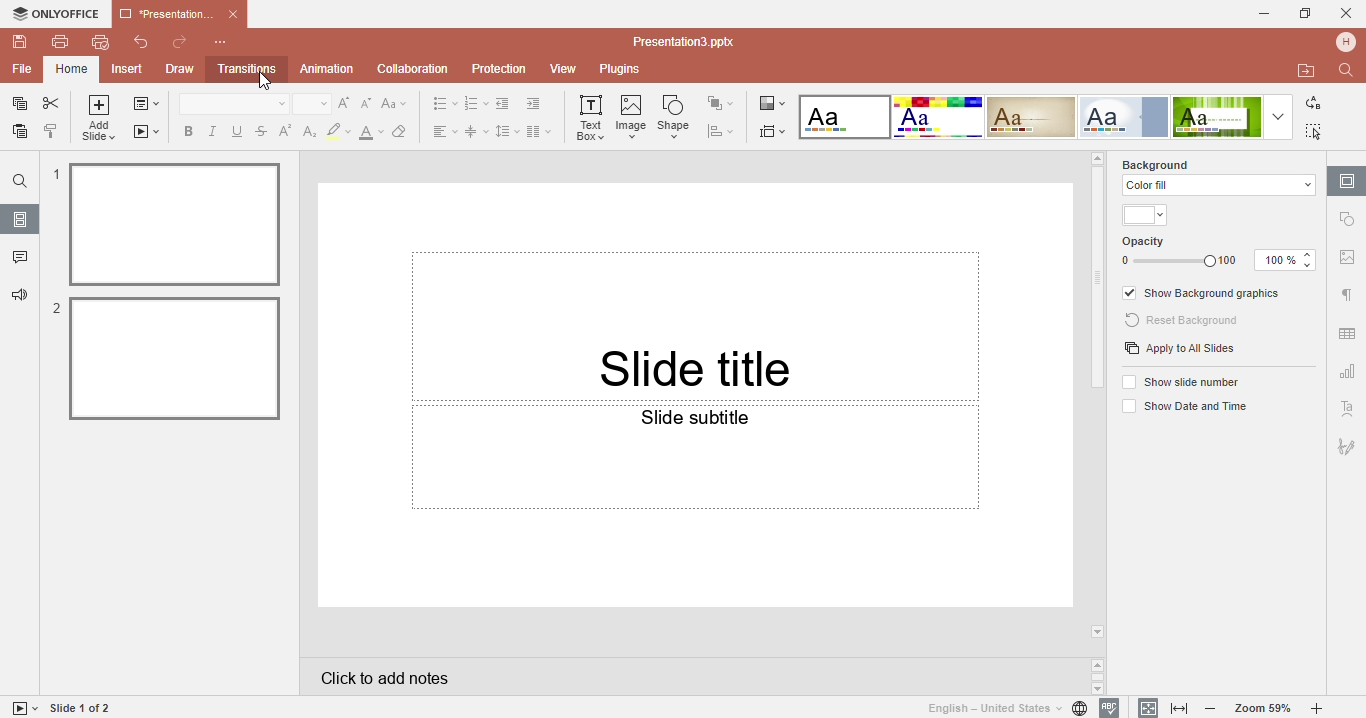  Describe the element at coordinates (1347, 261) in the screenshot. I see `Image settings` at that location.